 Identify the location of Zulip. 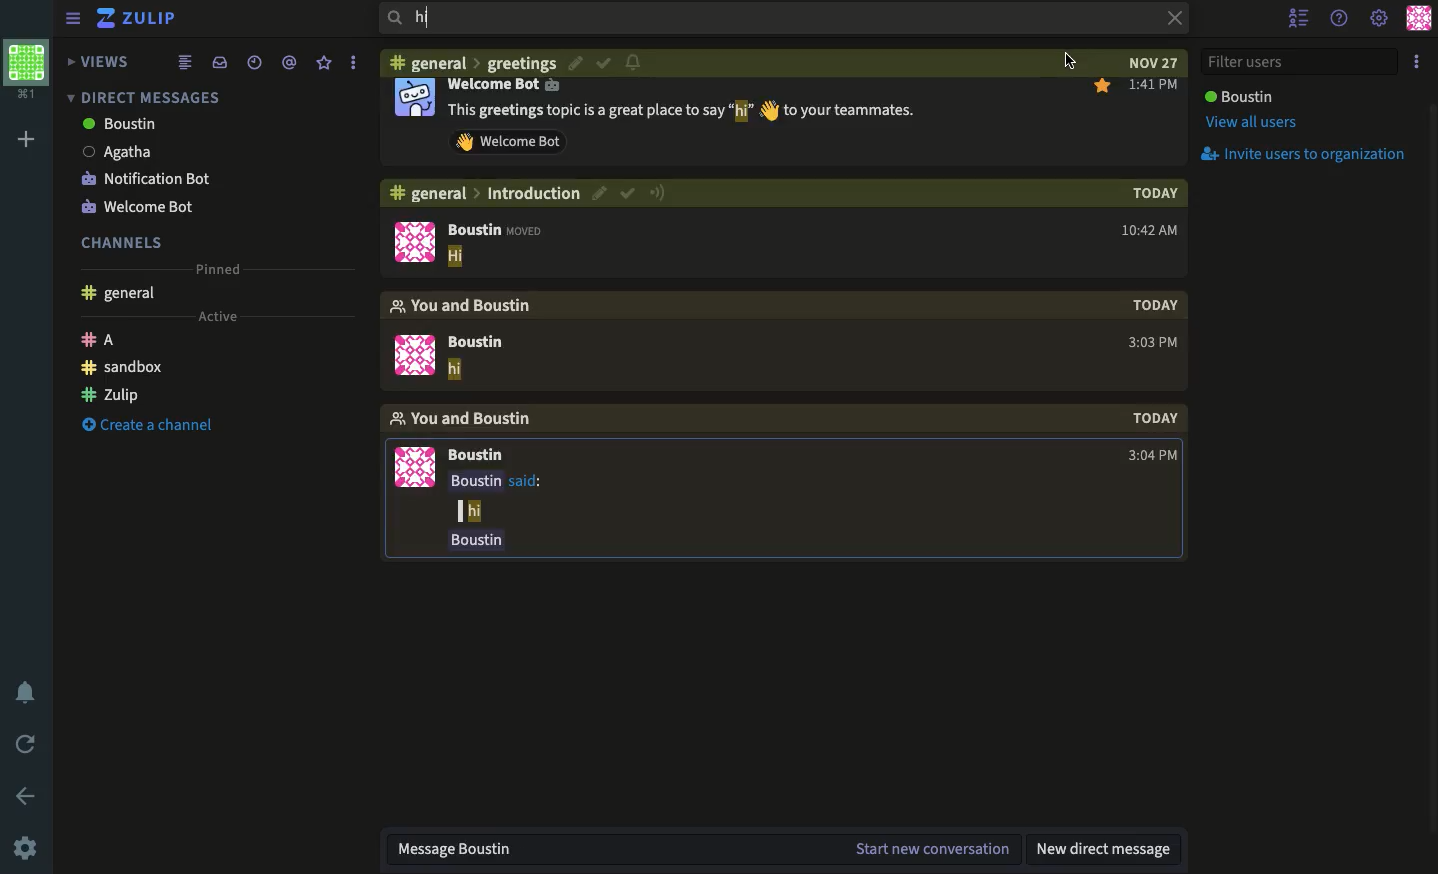
(110, 394).